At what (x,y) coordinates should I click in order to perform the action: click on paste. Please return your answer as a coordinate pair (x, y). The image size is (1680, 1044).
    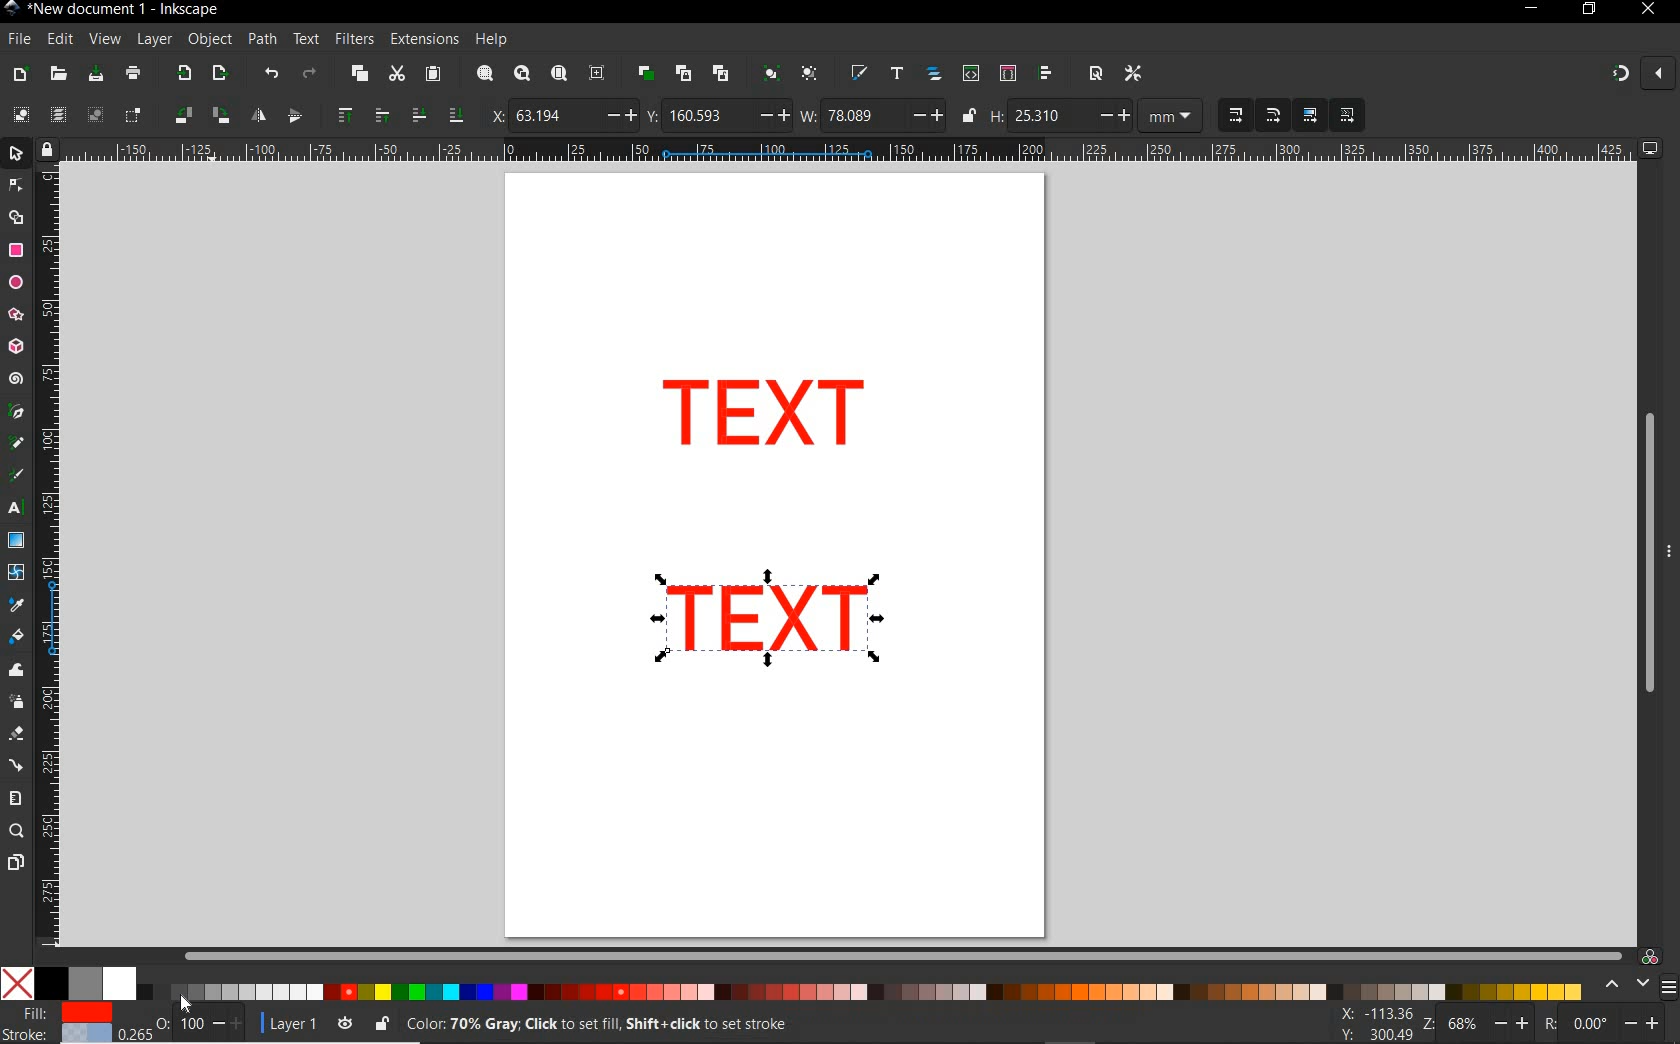
    Looking at the image, I should click on (432, 75).